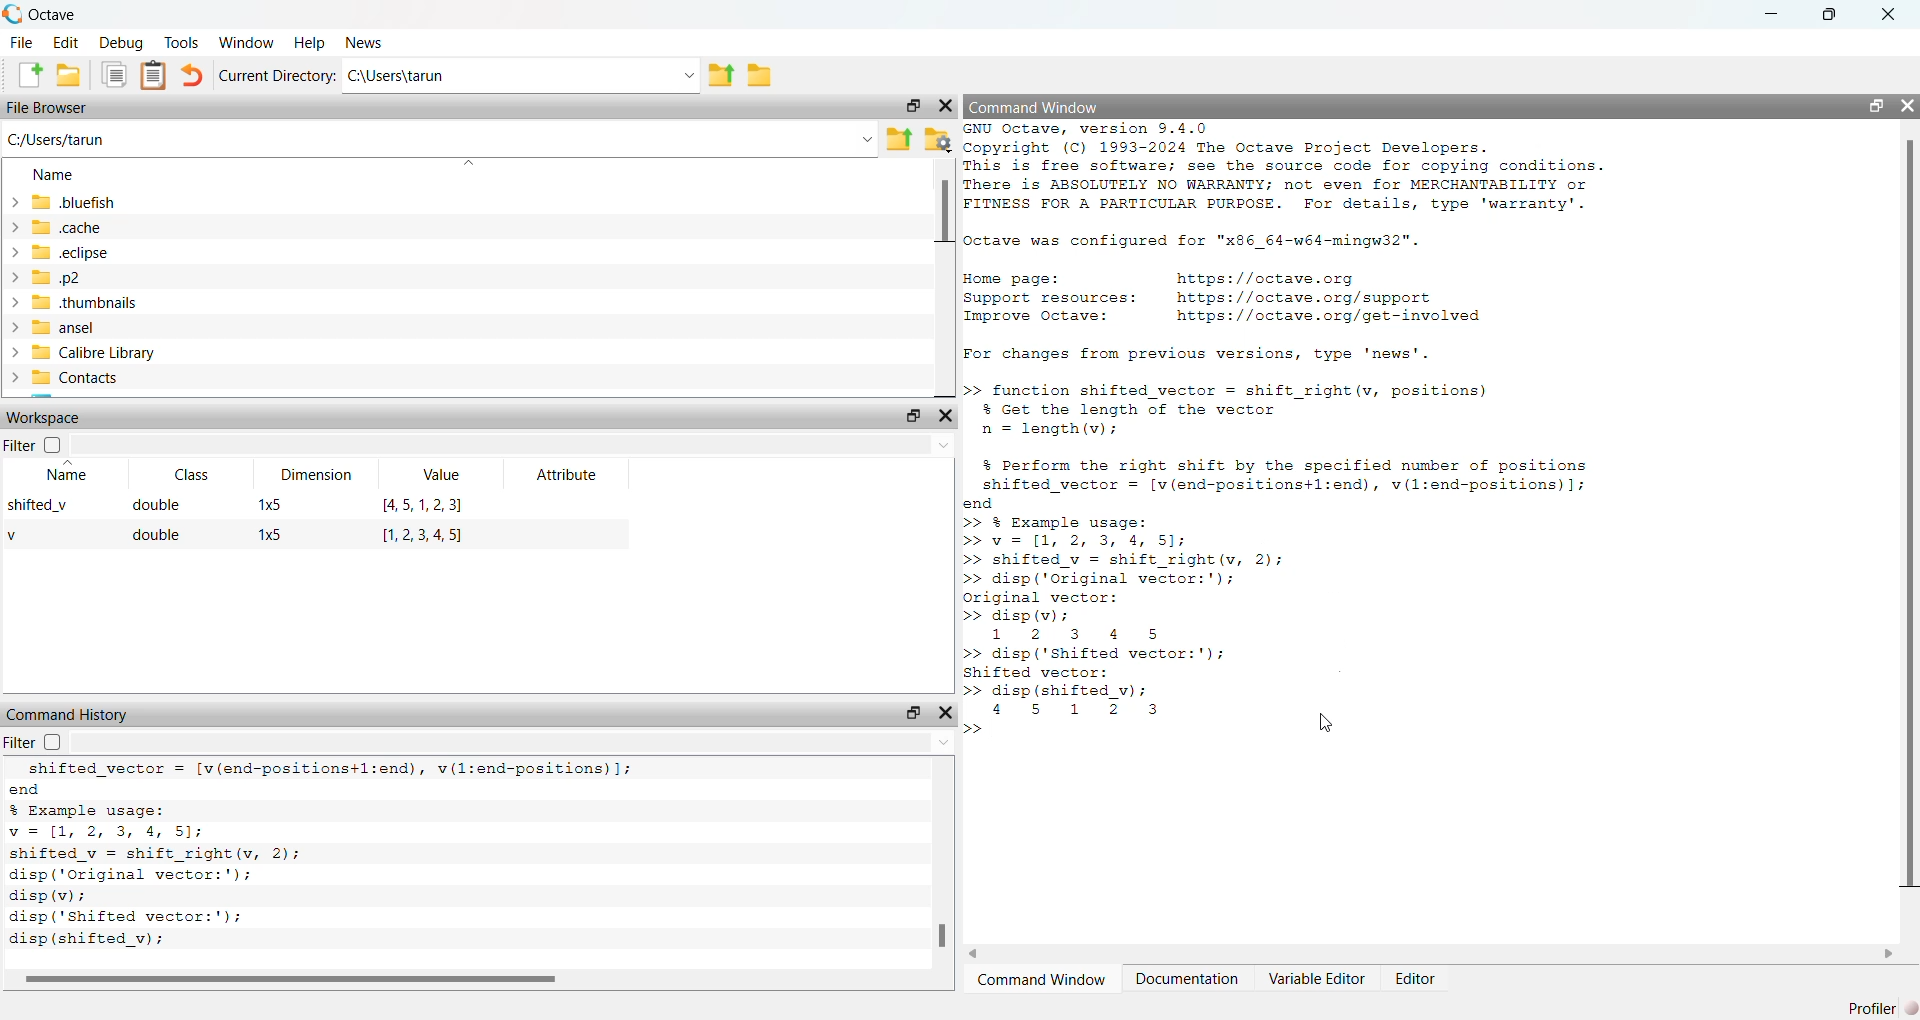  Describe the element at coordinates (1908, 109) in the screenshot. I see `hide widget` at that location.